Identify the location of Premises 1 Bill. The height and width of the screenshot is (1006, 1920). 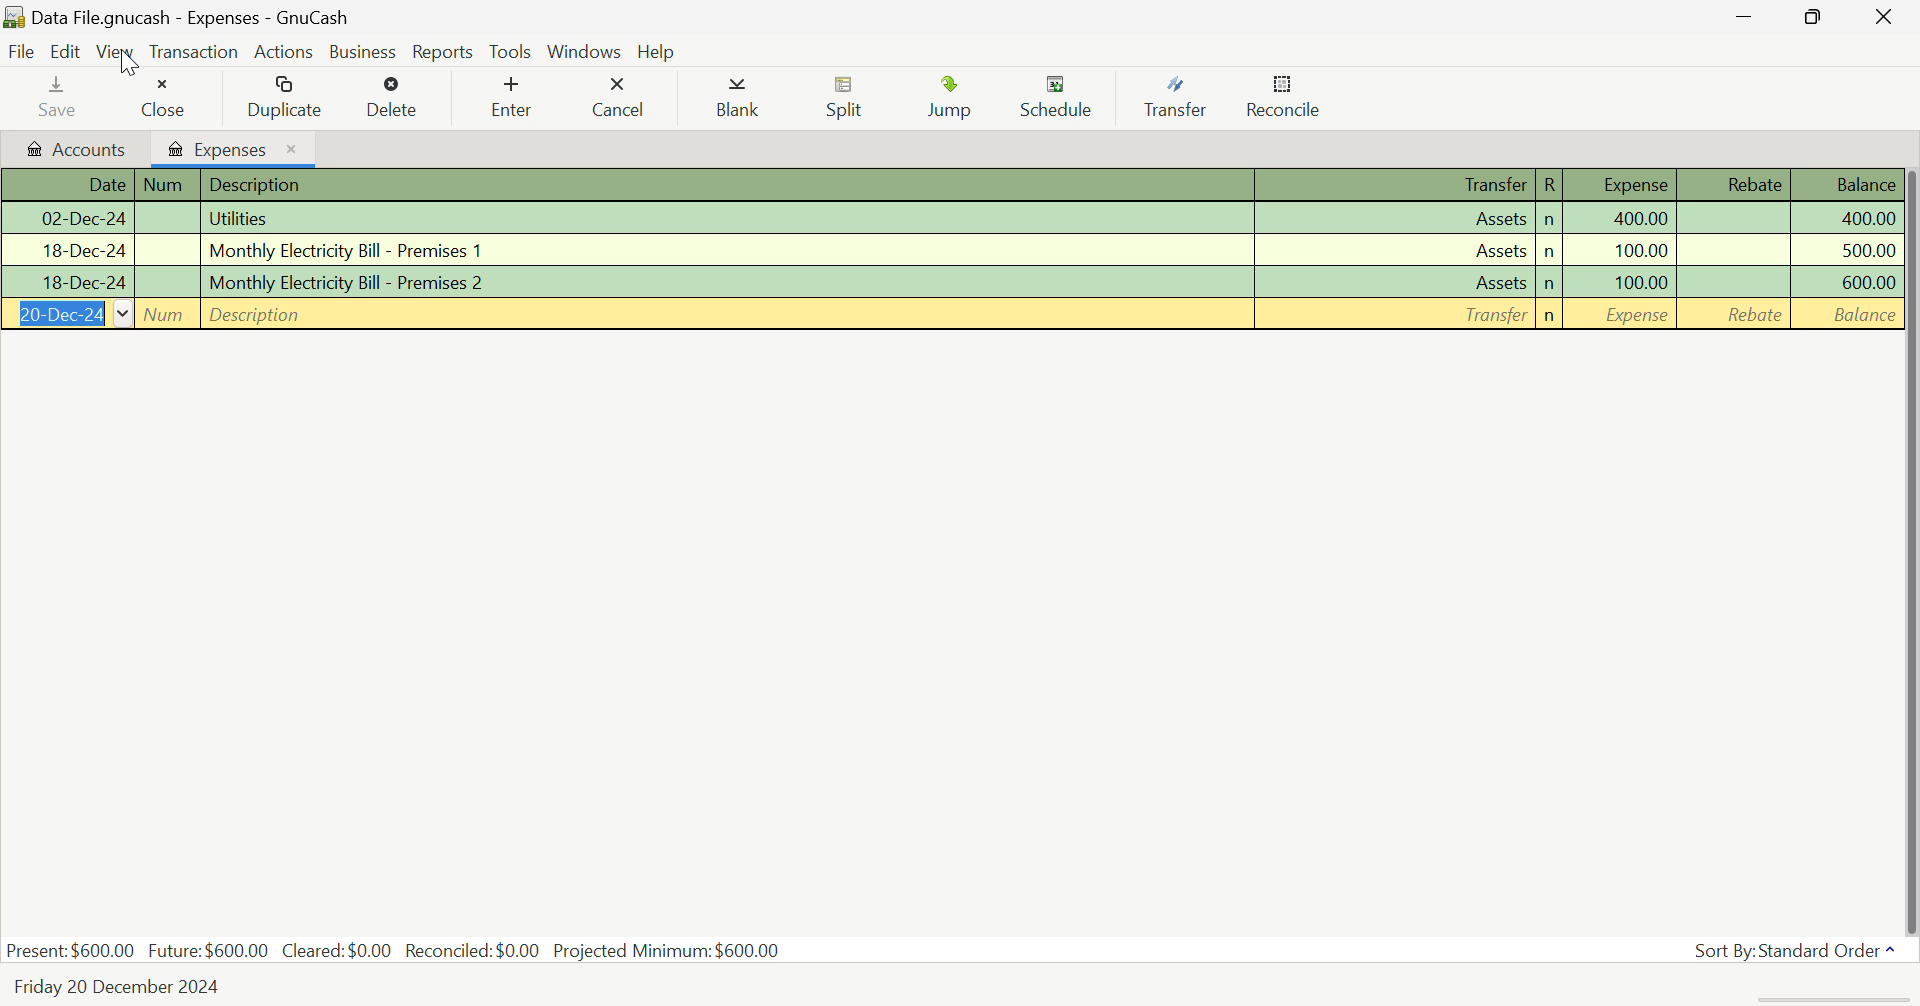
(727, 251).